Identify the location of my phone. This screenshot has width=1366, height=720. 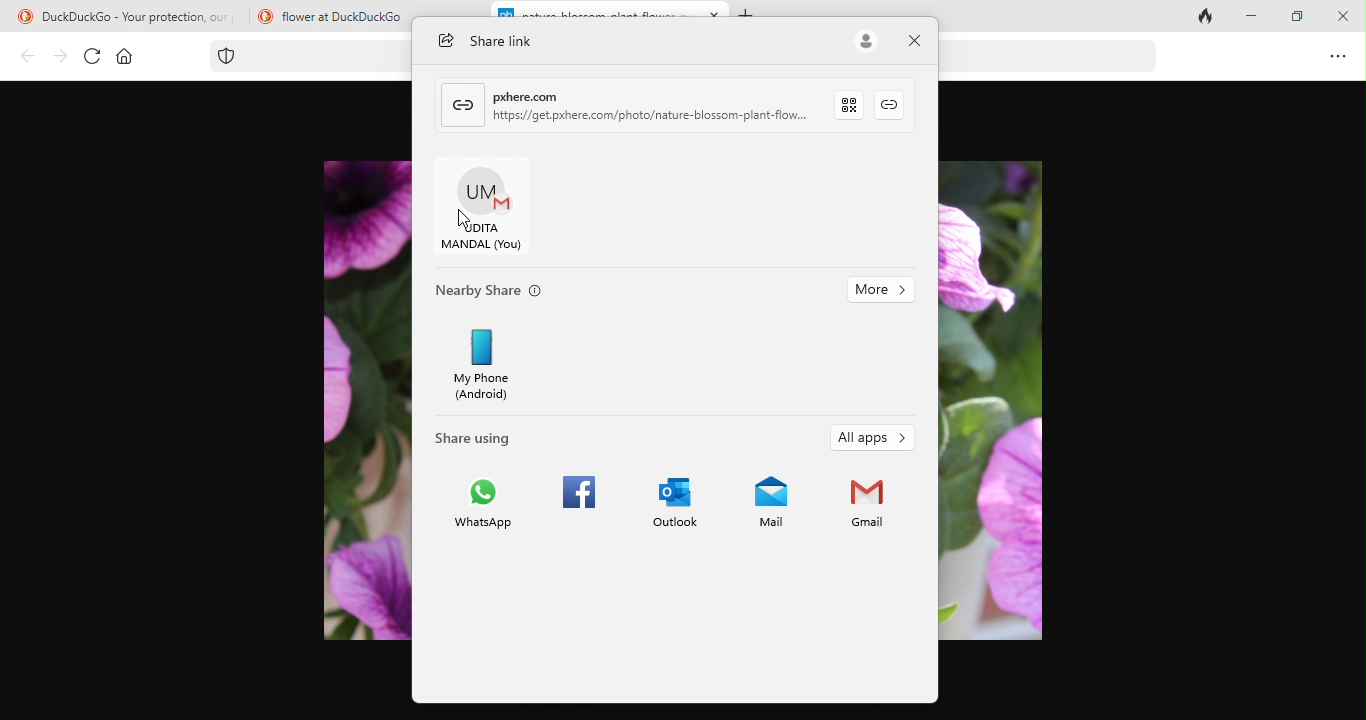
(492, 362).